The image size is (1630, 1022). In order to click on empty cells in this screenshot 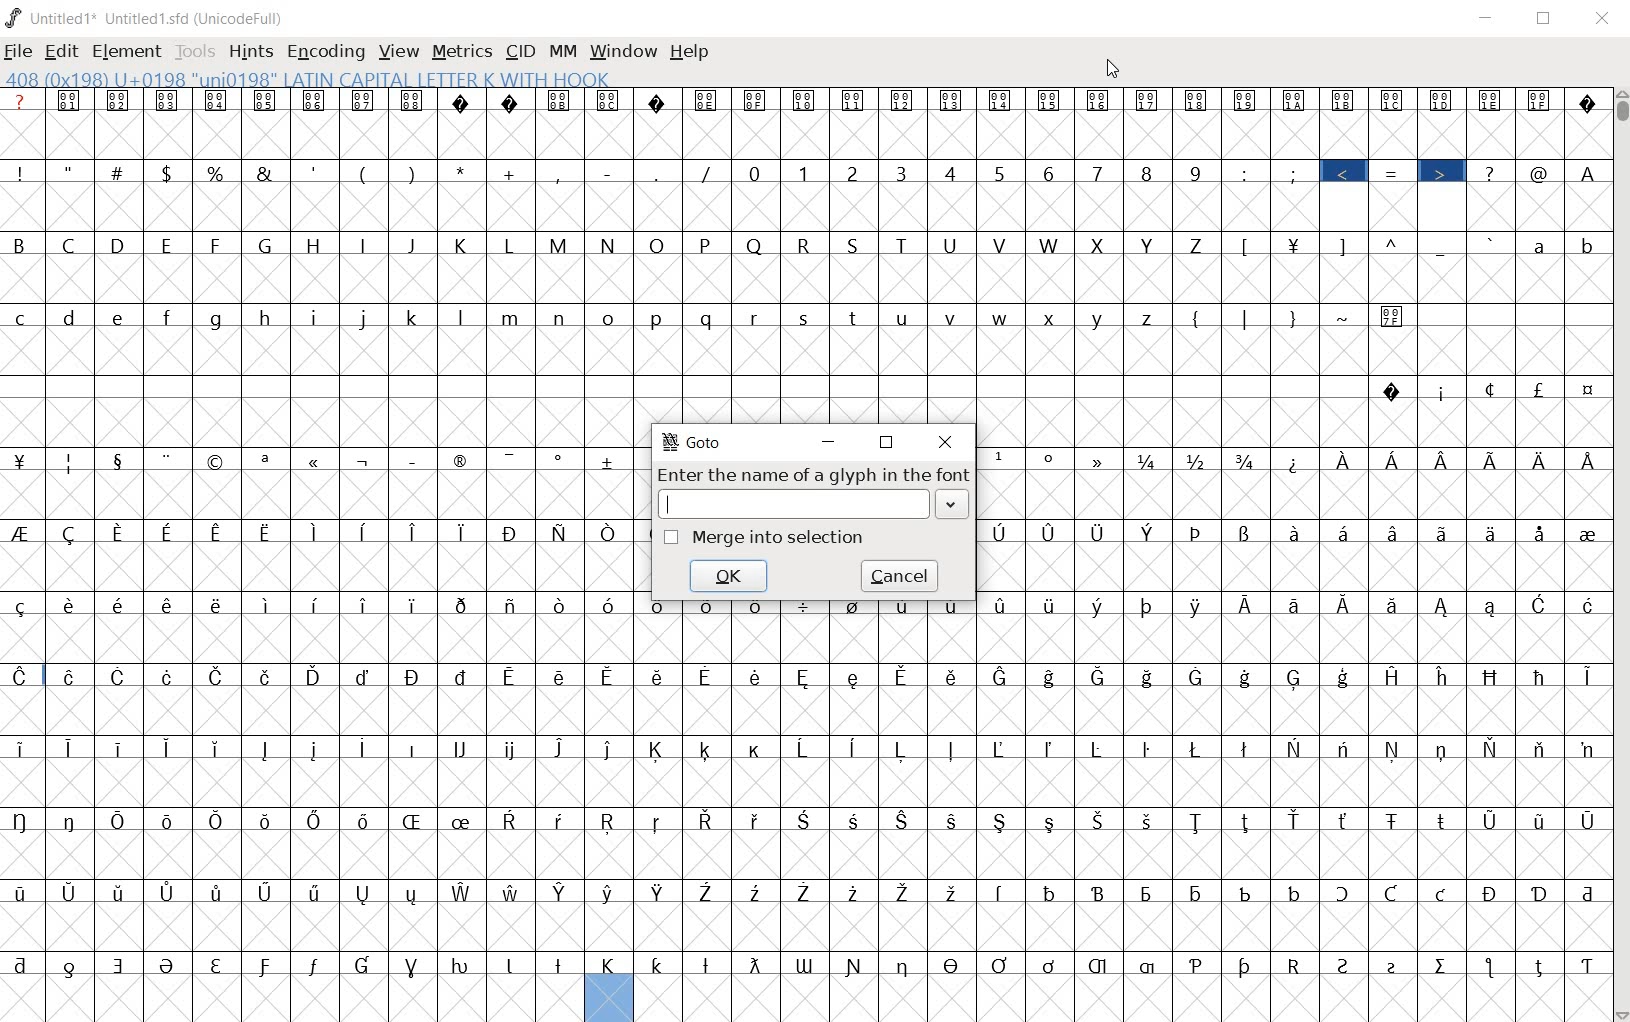, I will do `click(292, 1001)`.